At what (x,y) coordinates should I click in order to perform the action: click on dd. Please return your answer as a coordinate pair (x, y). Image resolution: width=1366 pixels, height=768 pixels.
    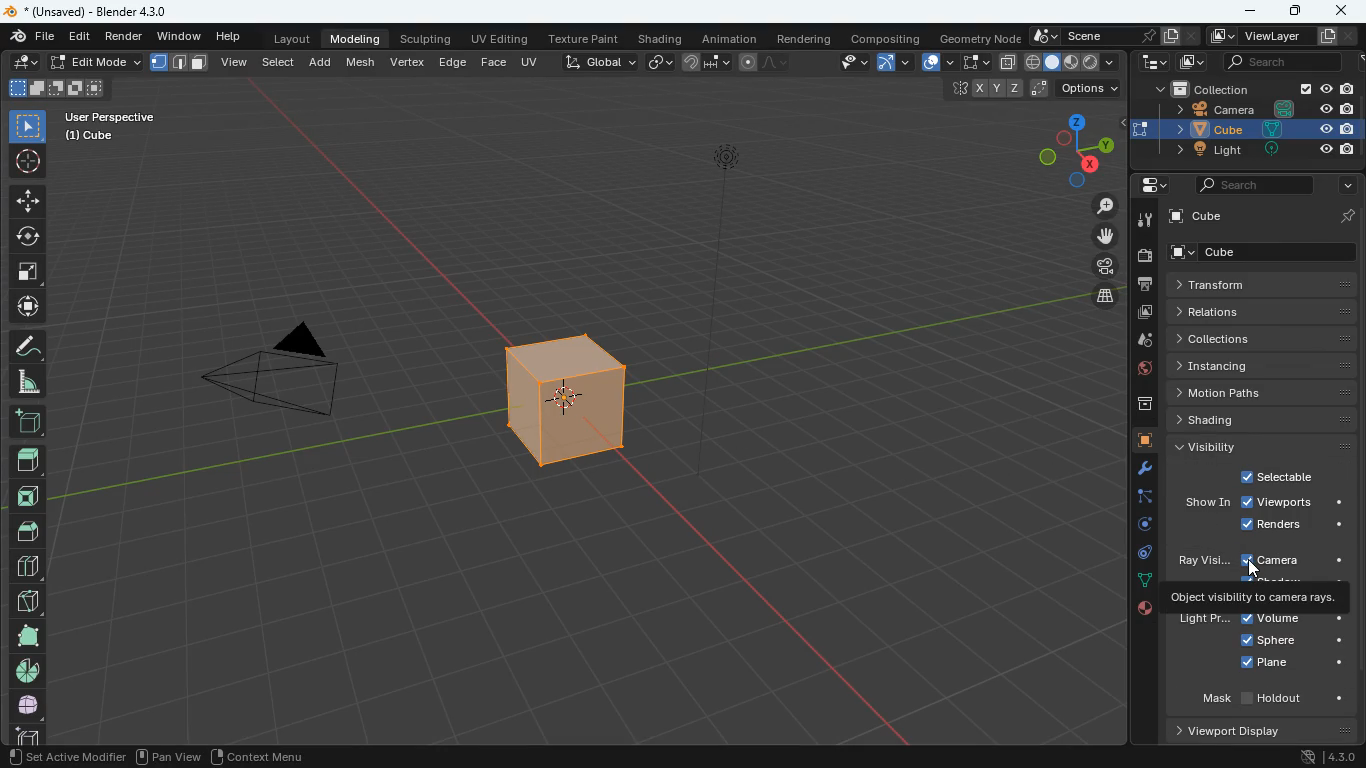
    Looking at the image, I should click on (28, 425).